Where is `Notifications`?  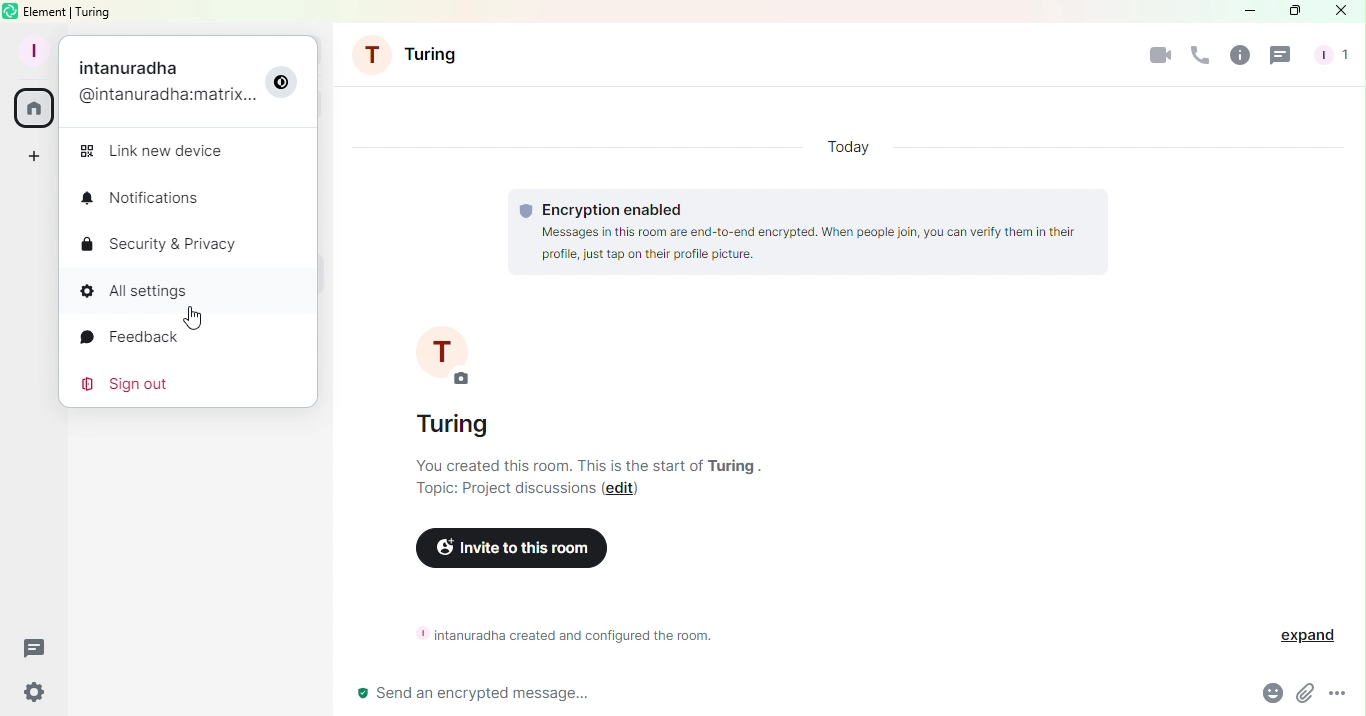
Notifications is located at coordinates (145, 199).